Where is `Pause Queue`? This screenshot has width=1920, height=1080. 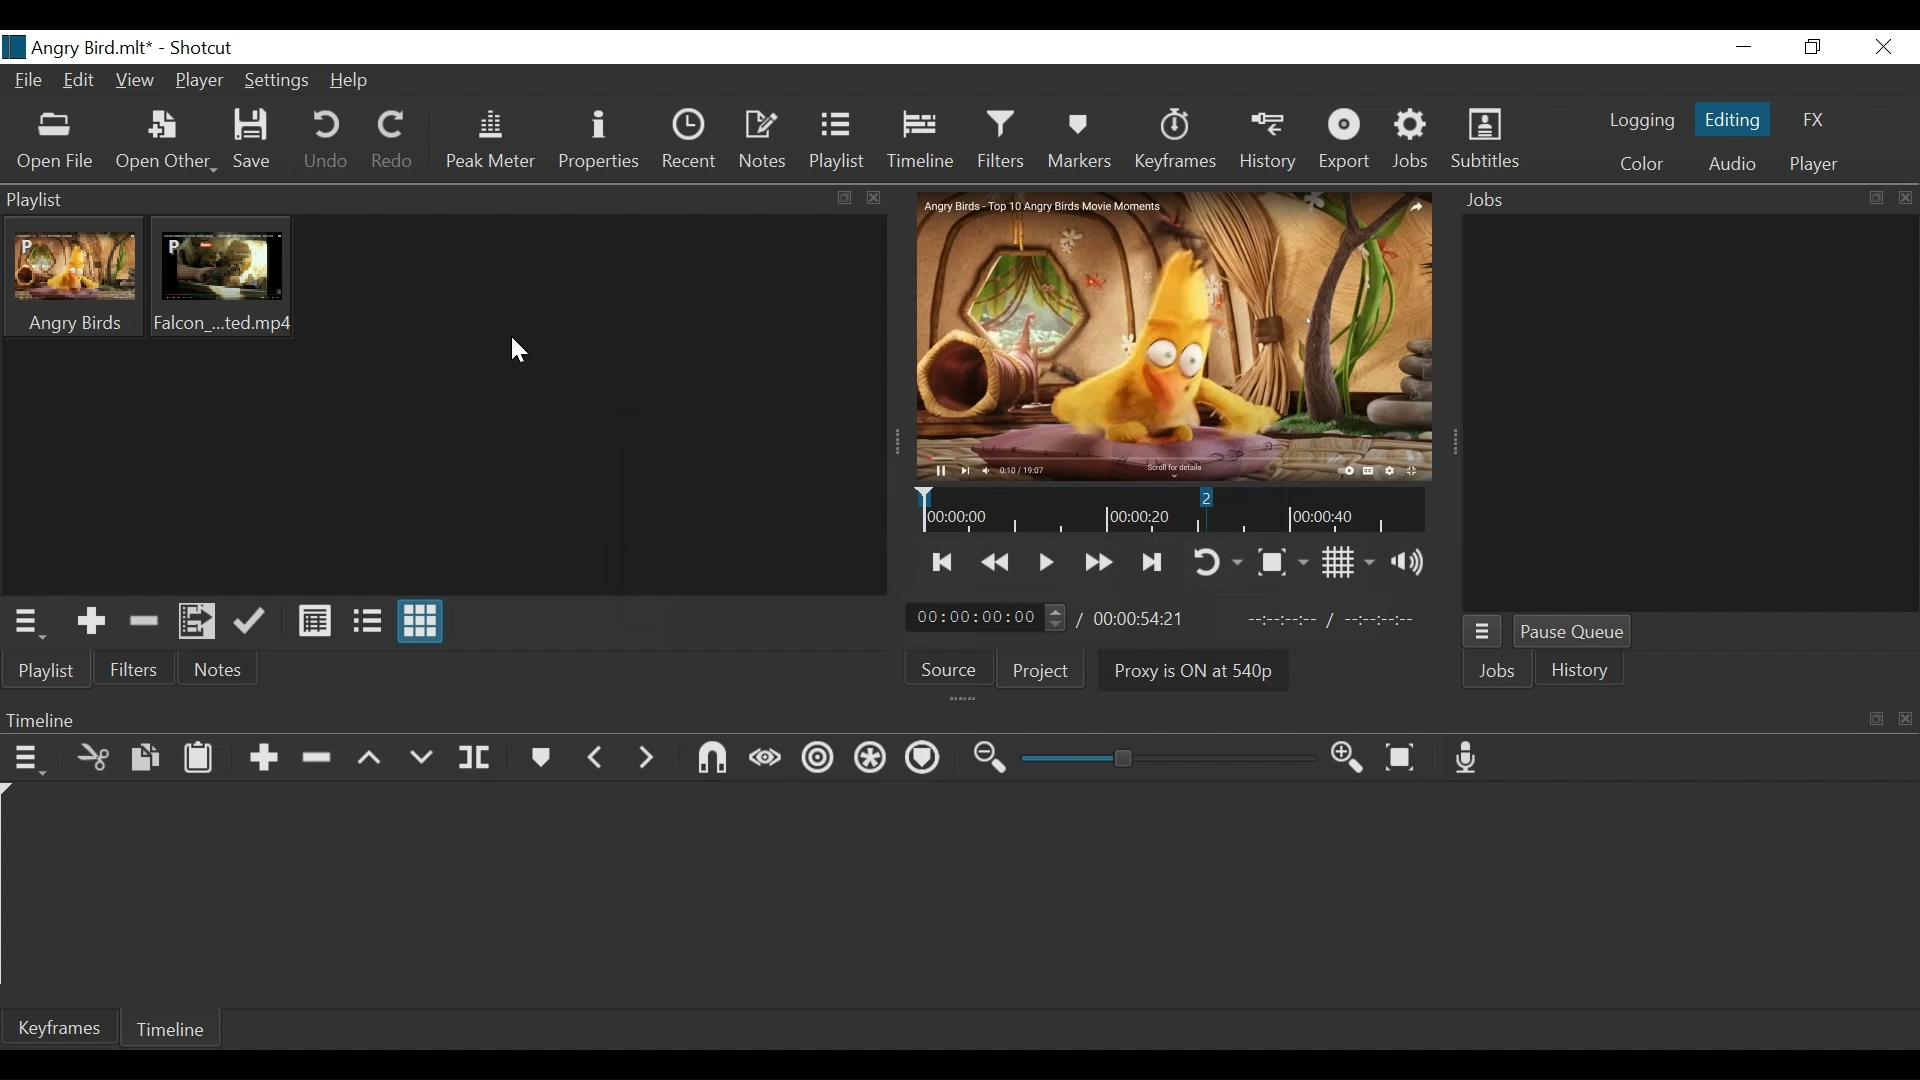 Pause Queue is located at coordinates (1574, 633).